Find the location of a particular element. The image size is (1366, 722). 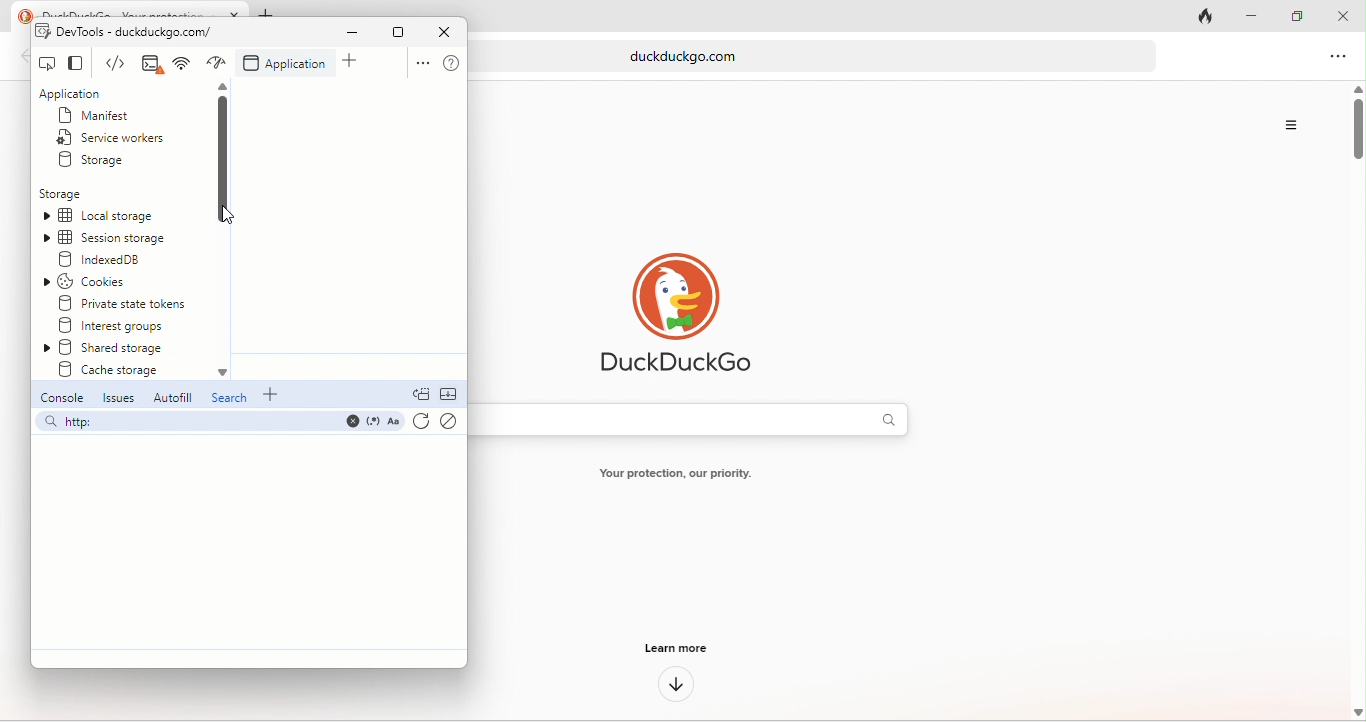

search bar is located at coordinates (218, 424).